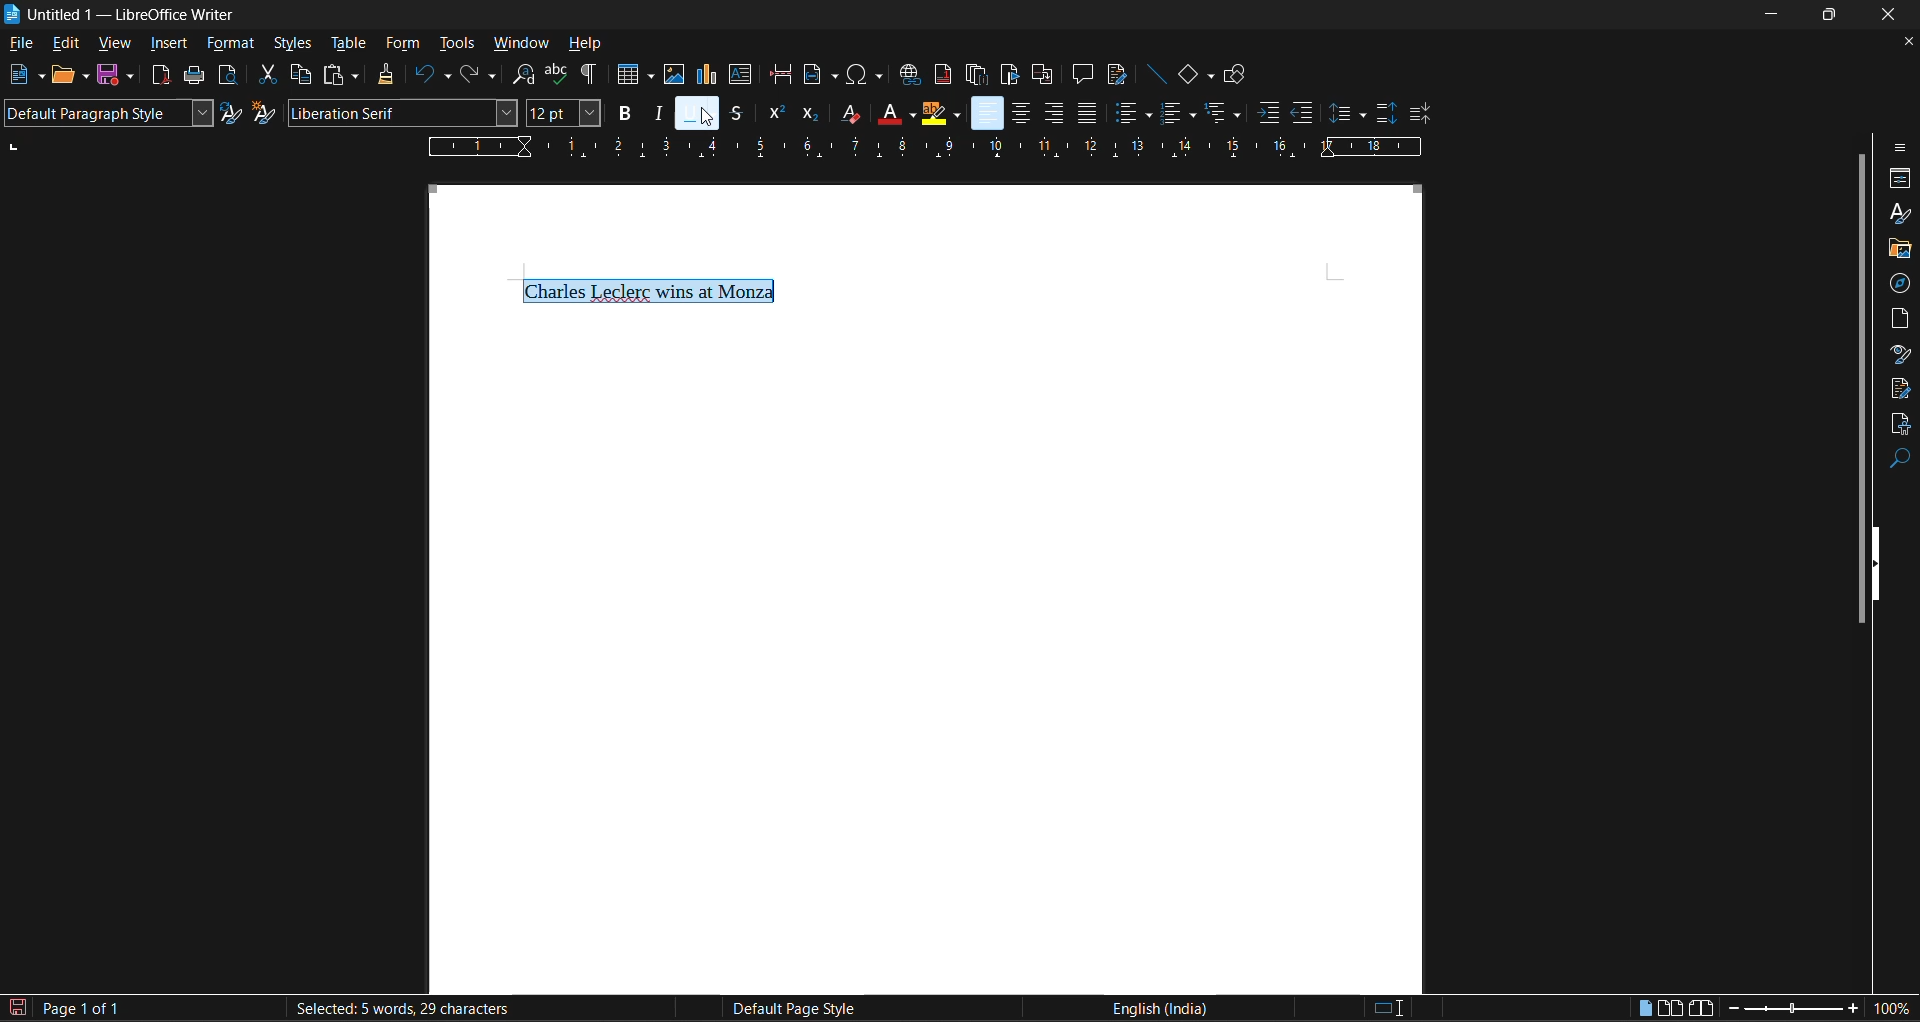 The image size is (1920, 1022). What do you see at coordinates (1897, 212) in the screenshot?
I see `styles` at bounding box center [1897, 212].